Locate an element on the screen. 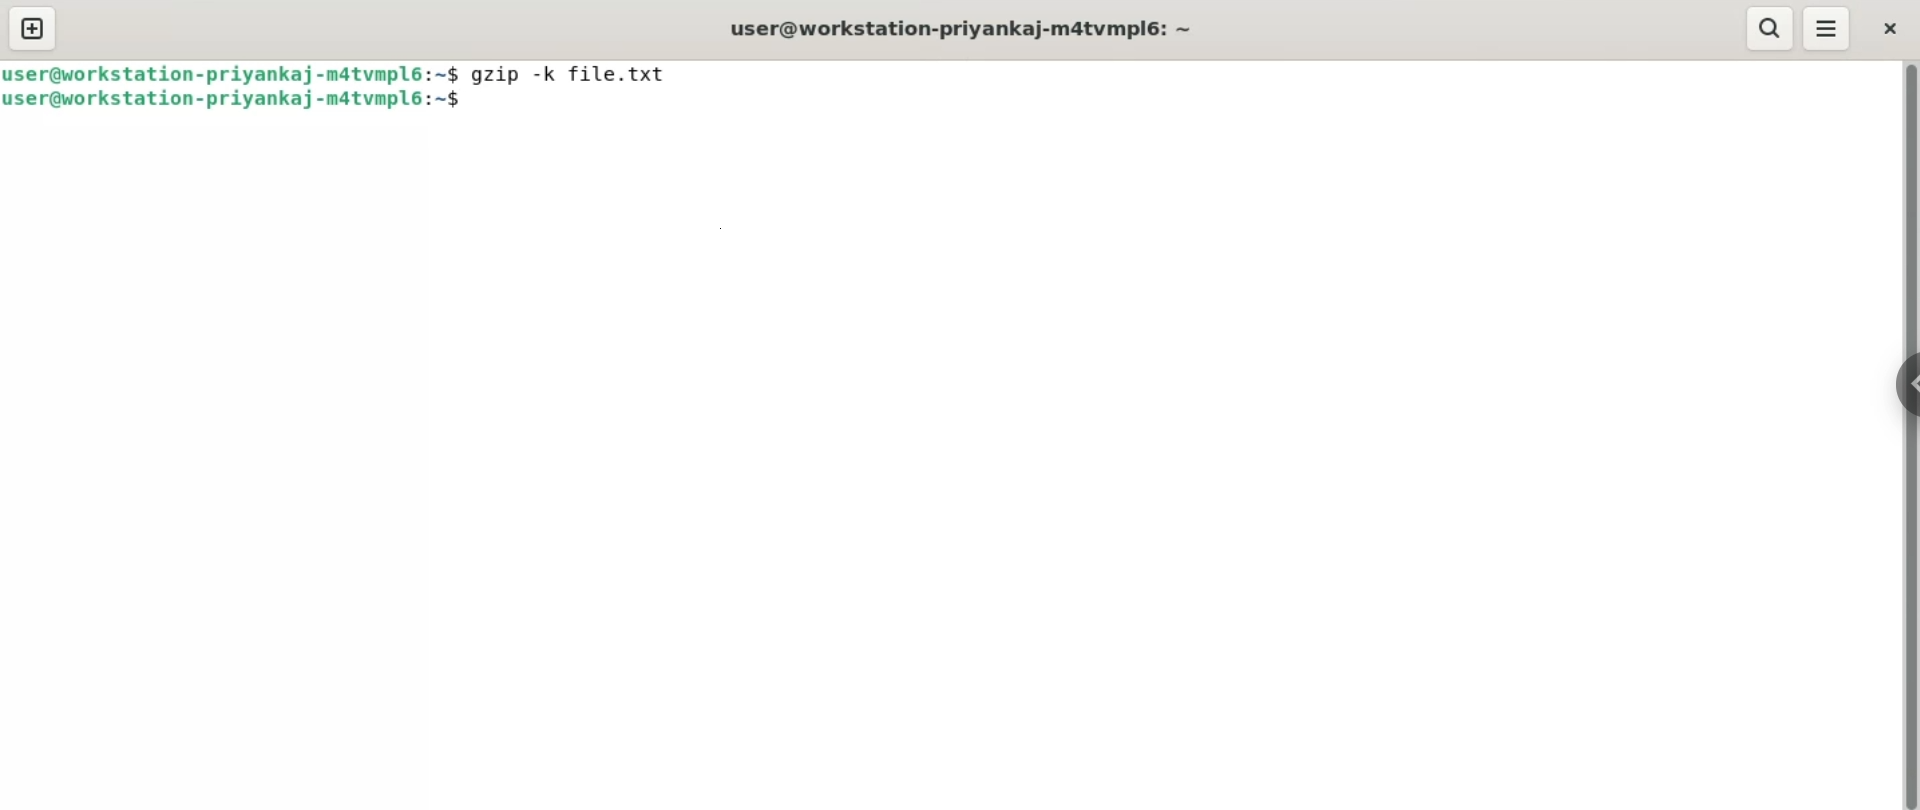 The image size is (1920, 810).  user@workstation-priyanka-m4tvmpl6:~ is located at coordinates (967, 29).